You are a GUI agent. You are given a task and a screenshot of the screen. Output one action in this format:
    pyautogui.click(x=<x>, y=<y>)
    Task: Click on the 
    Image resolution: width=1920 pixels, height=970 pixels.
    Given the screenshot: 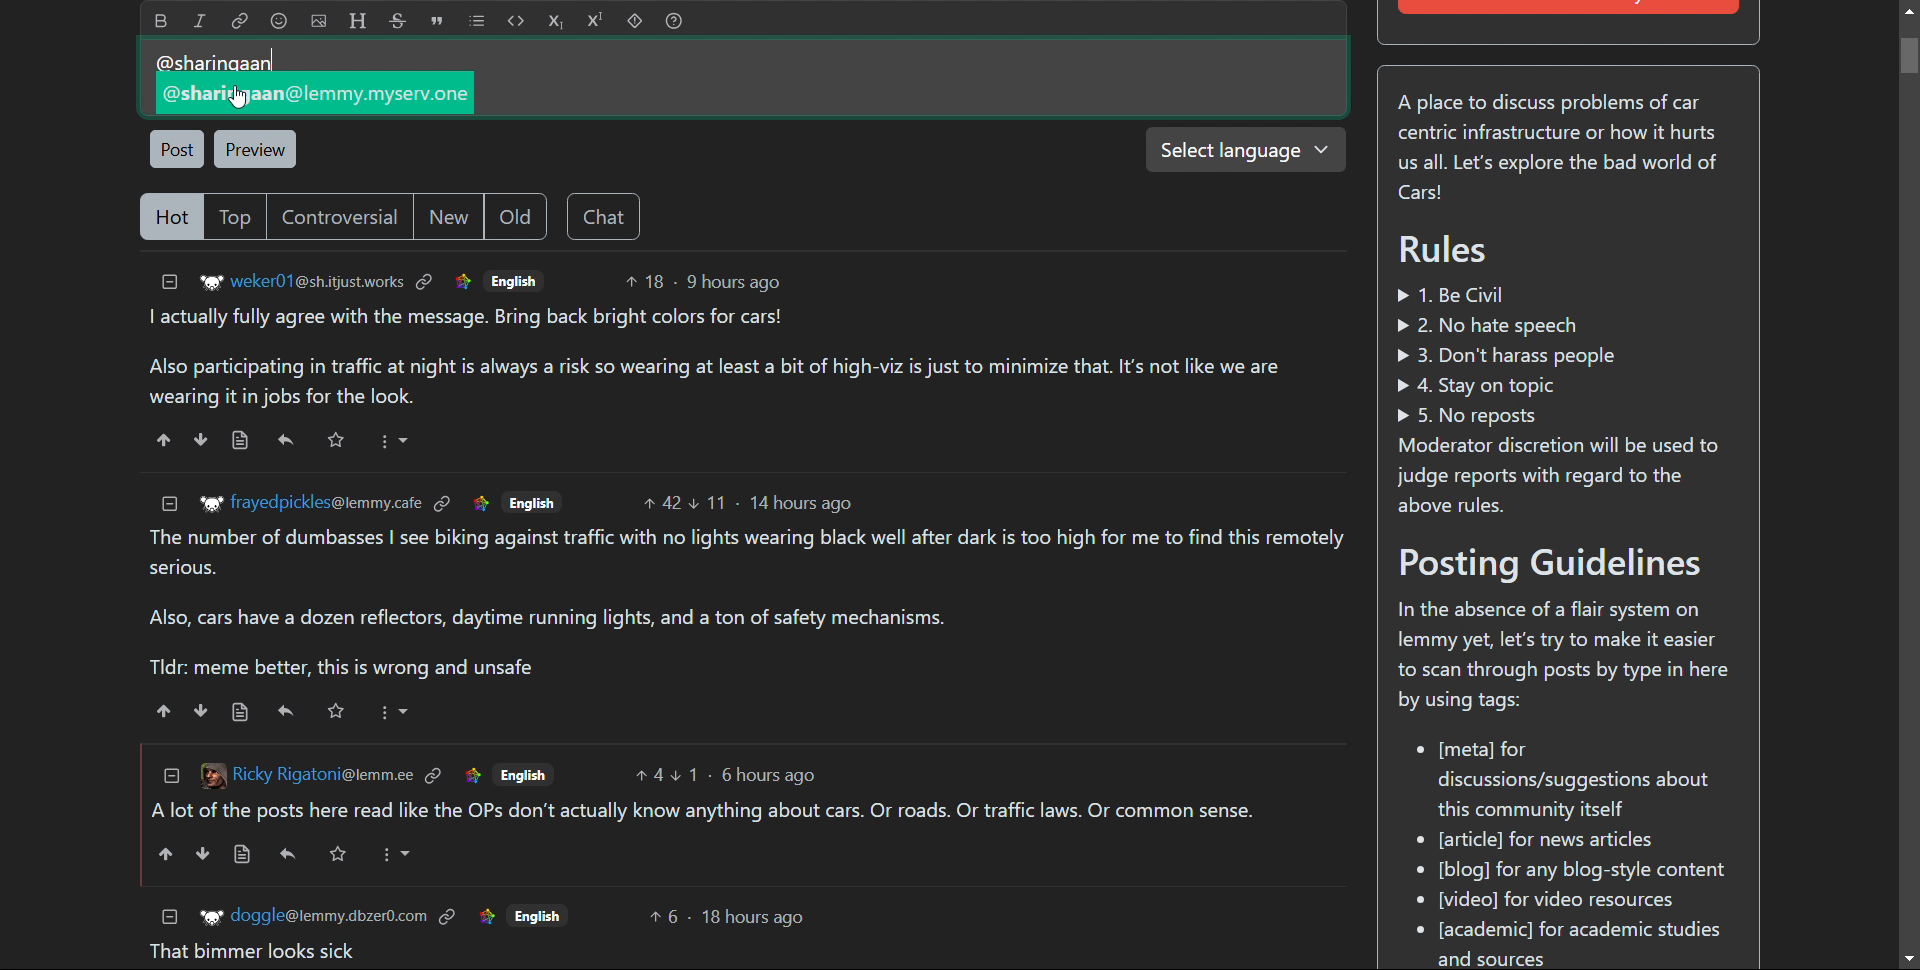 What is the action you would take?
    pyautogui.click(x=336, y=853)
    